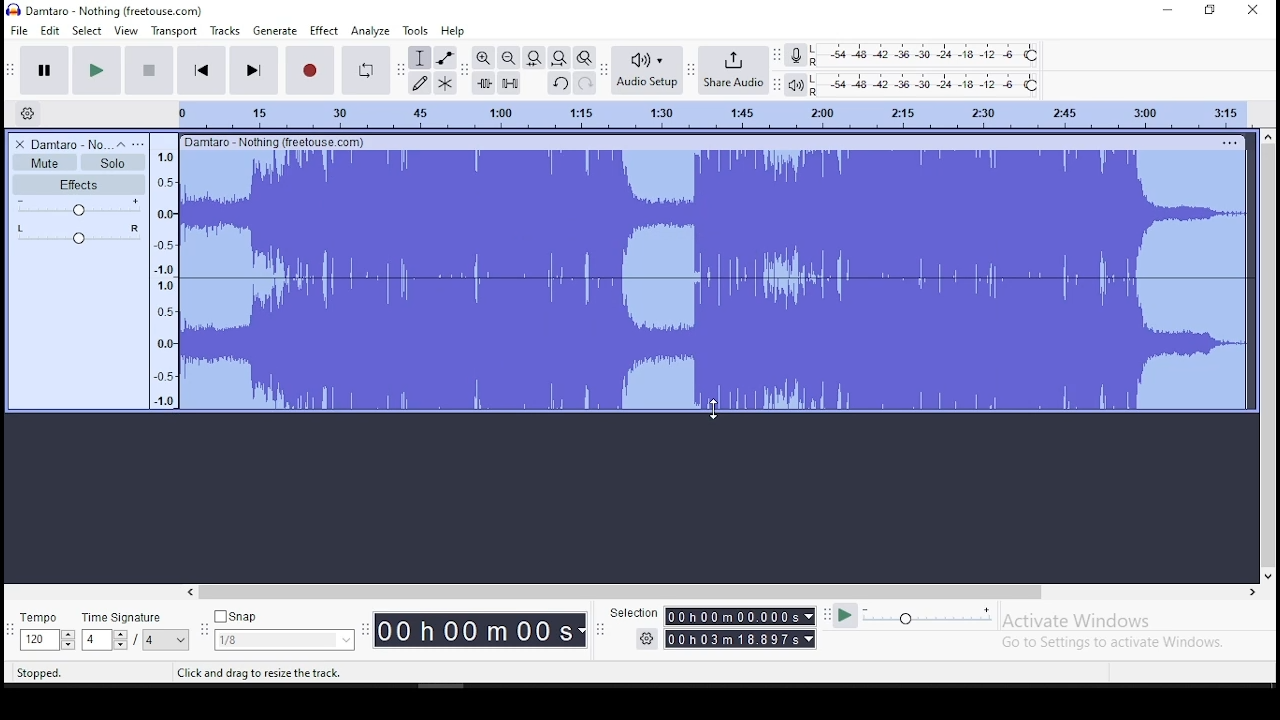 The height and width of the screenshot is (720, 1280). Describe the element at coordinates (809, 639) in the screenshot. I see `Drop down` at that location.